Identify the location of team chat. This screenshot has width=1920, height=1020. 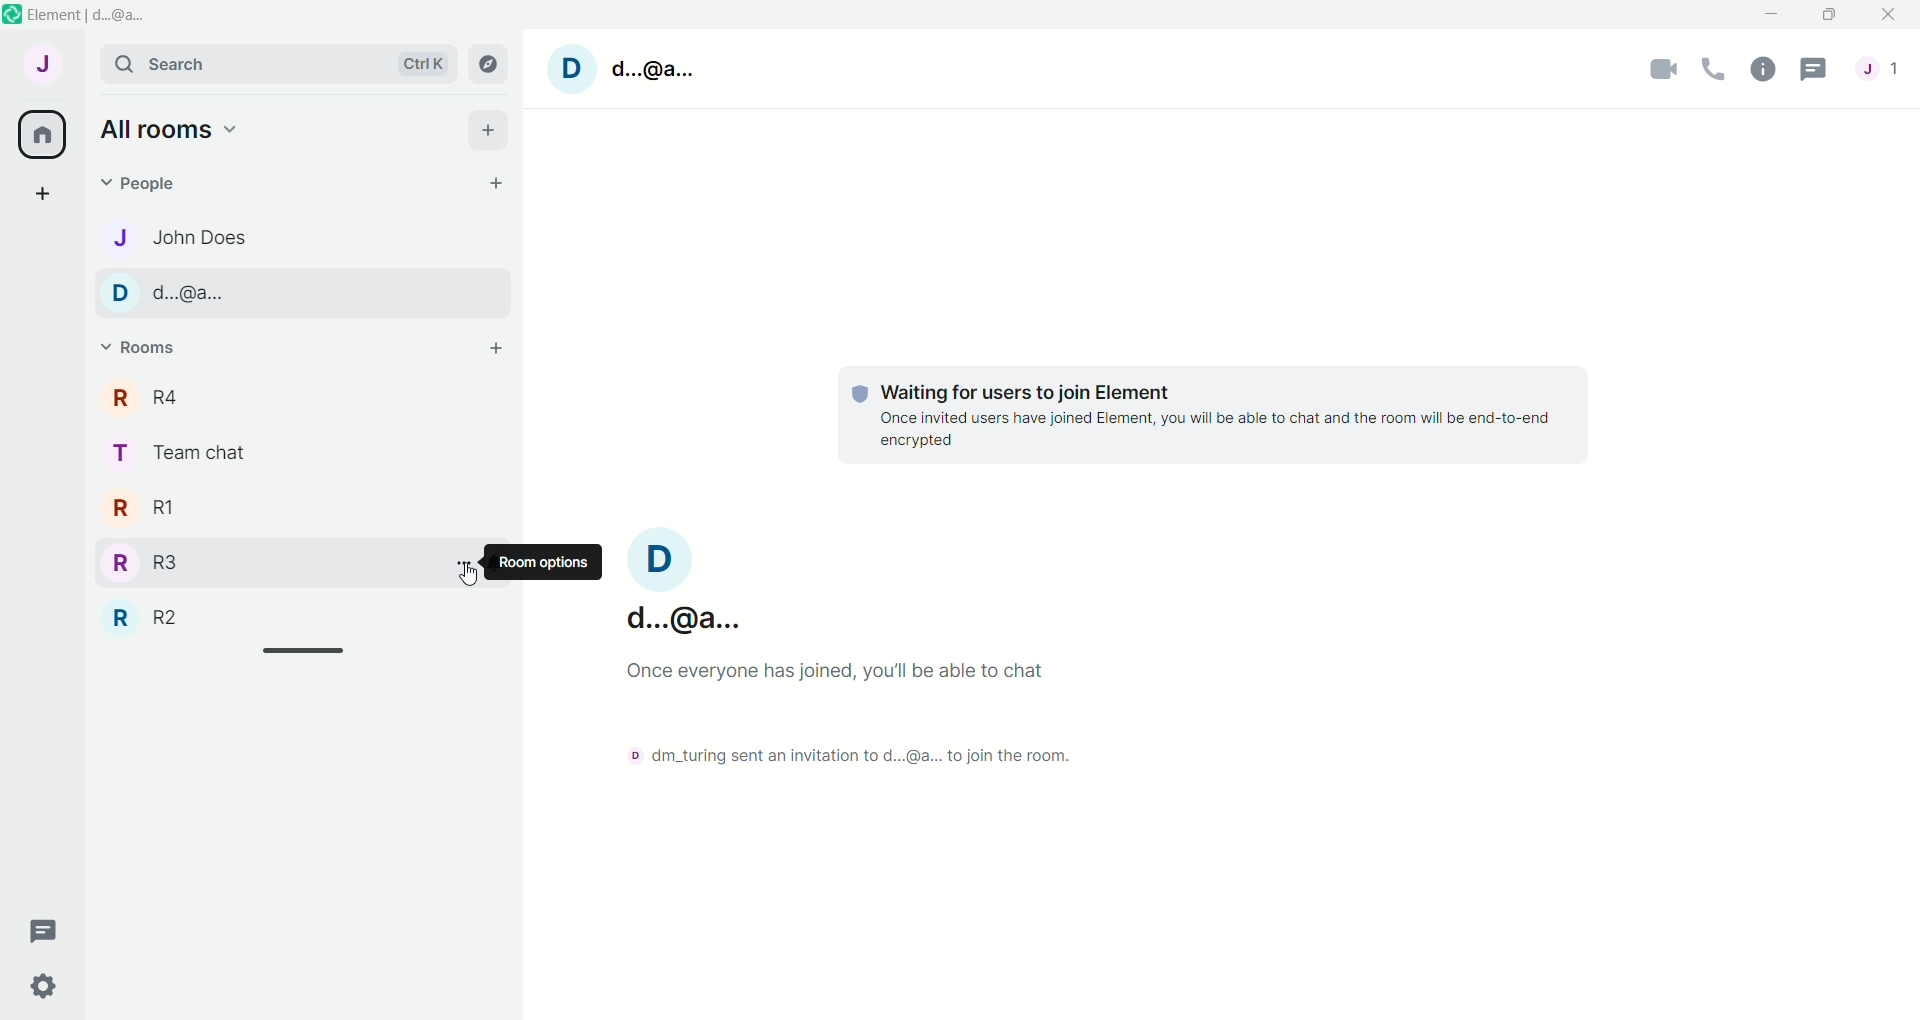
(302, 450).